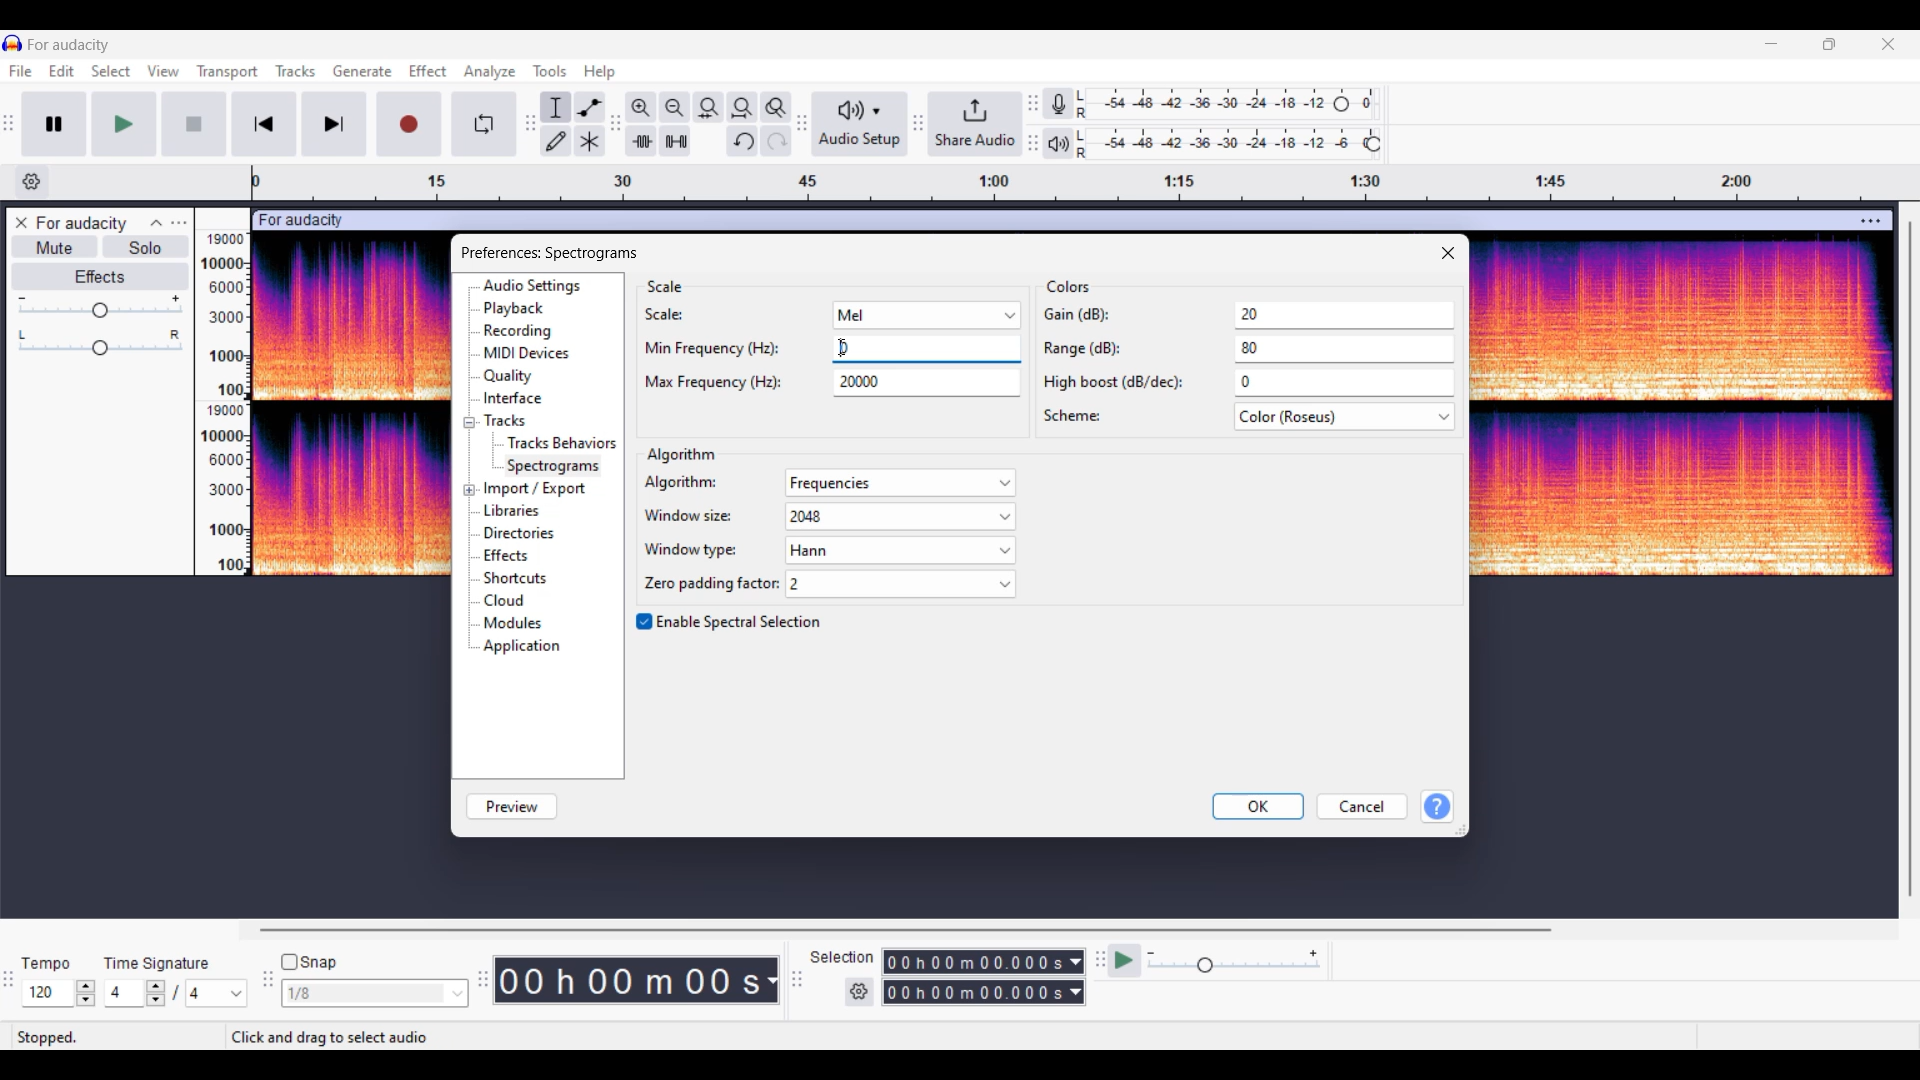 The height and width of the screenshot is (1080, 1920). I want to click on Section title, so click(1069, 286).